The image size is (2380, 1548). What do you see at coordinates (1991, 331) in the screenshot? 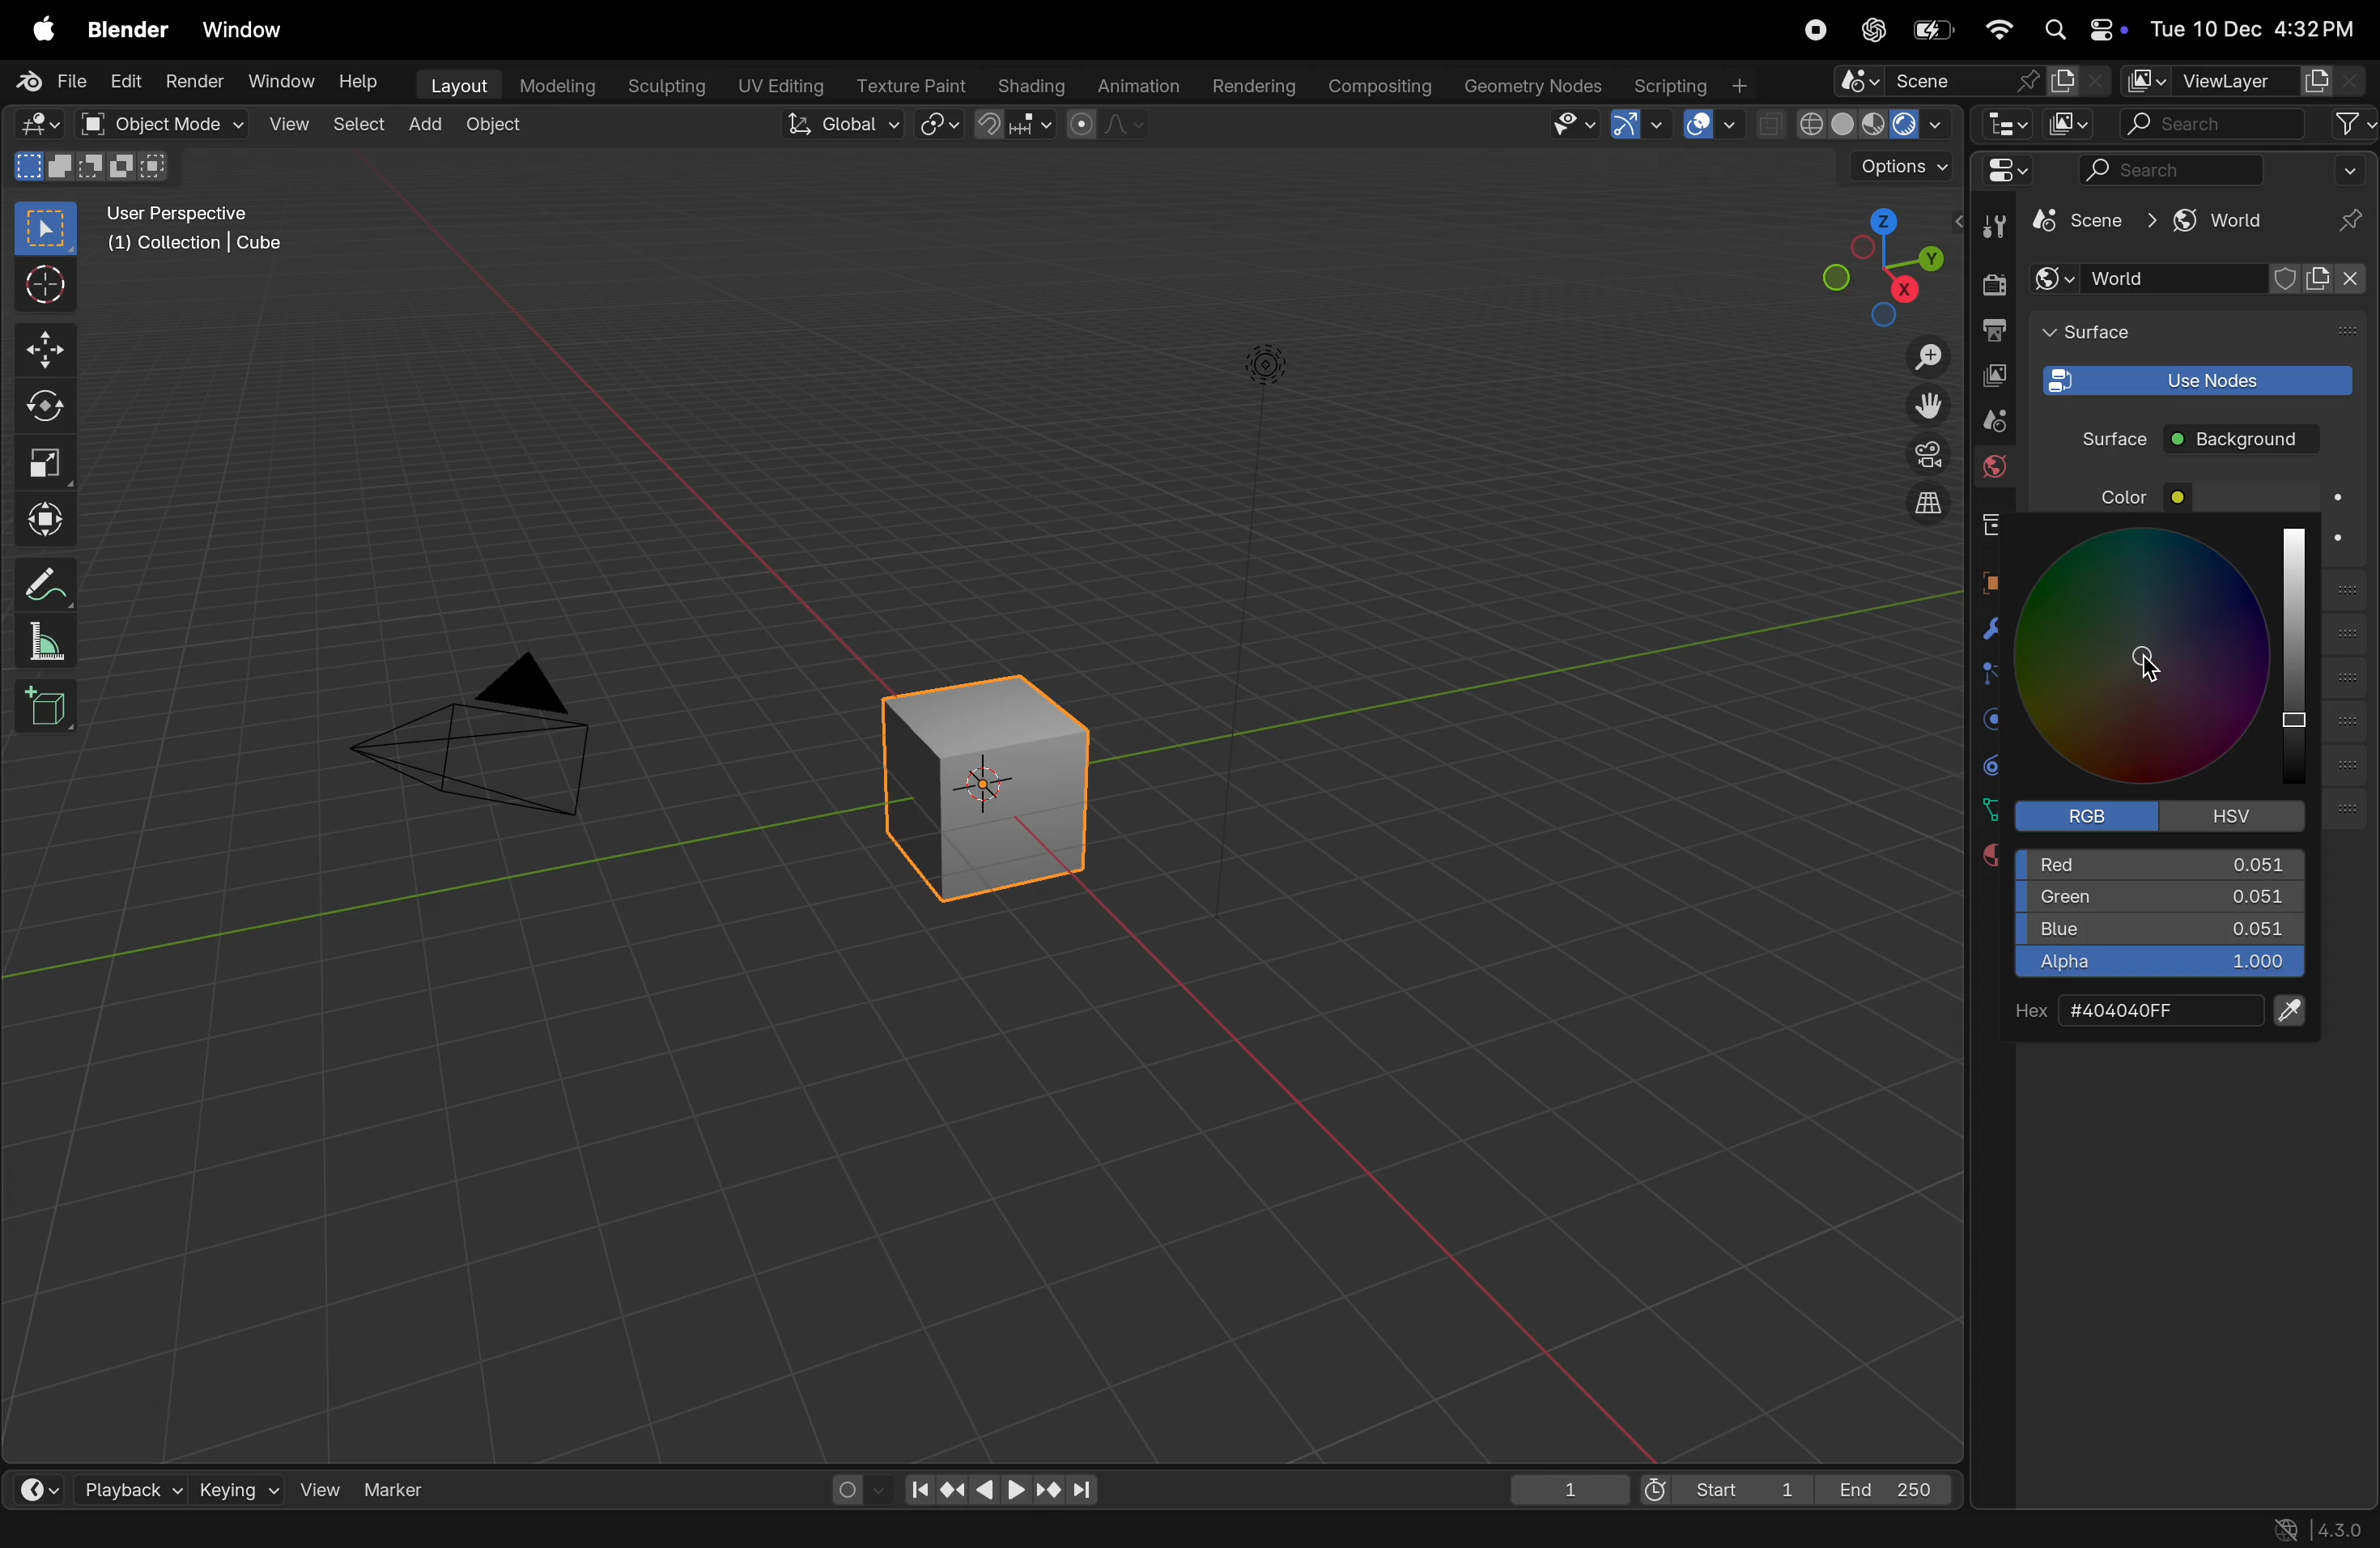
I see `` at bounding box center [1991, 331].